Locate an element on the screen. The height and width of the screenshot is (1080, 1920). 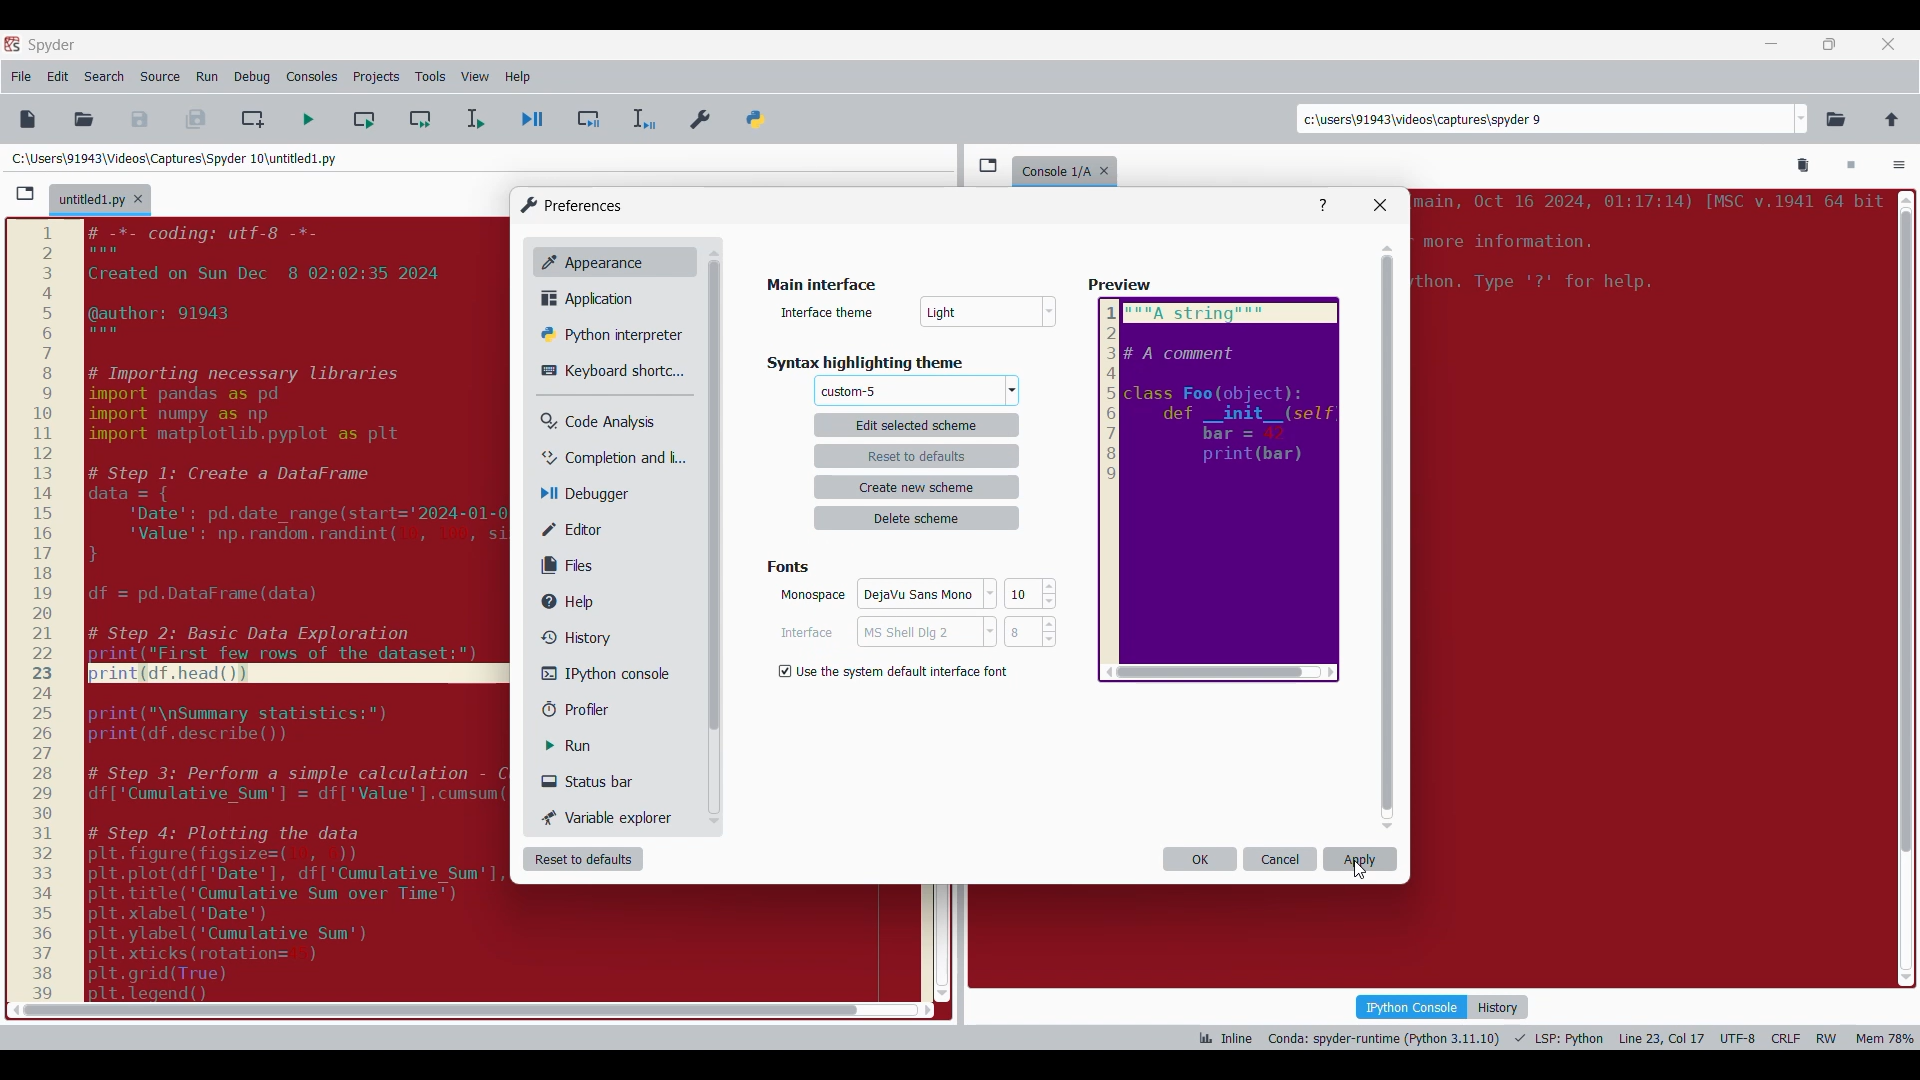
Help is located at coordinates (577, 602).